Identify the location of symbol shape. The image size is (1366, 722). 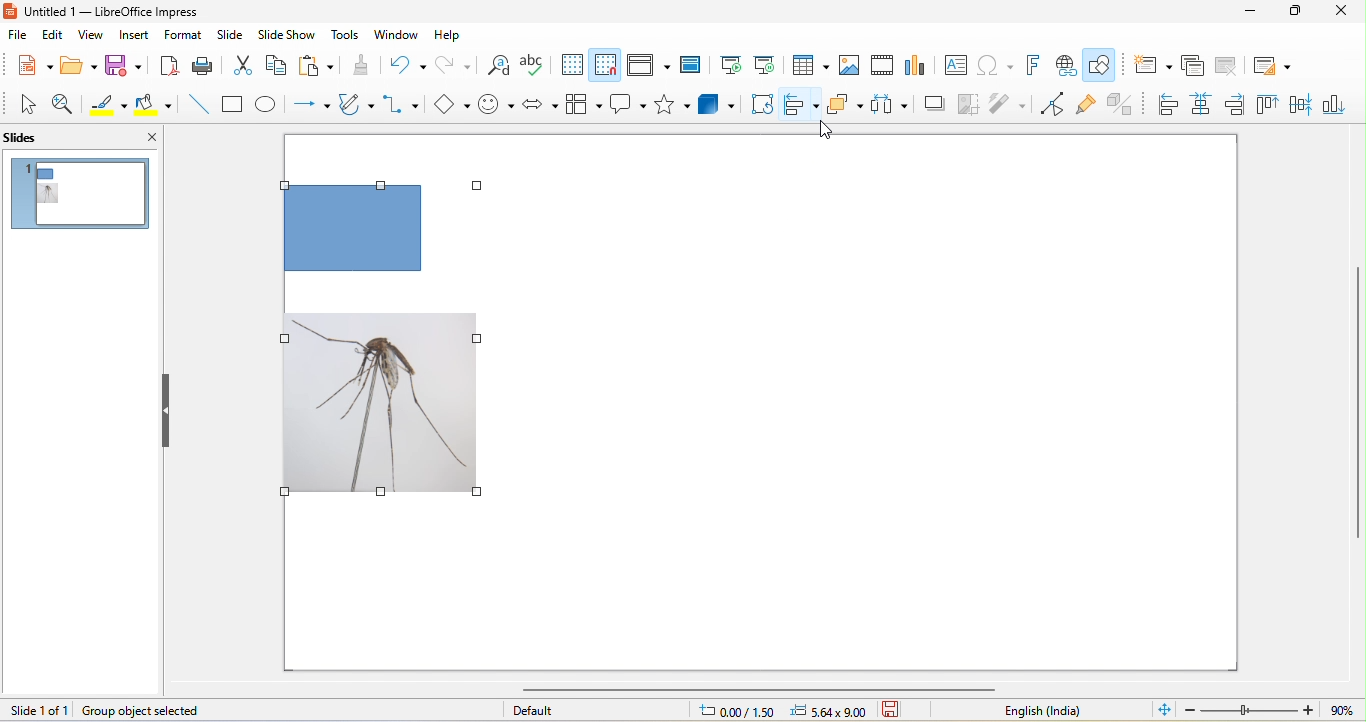
(496, 106).